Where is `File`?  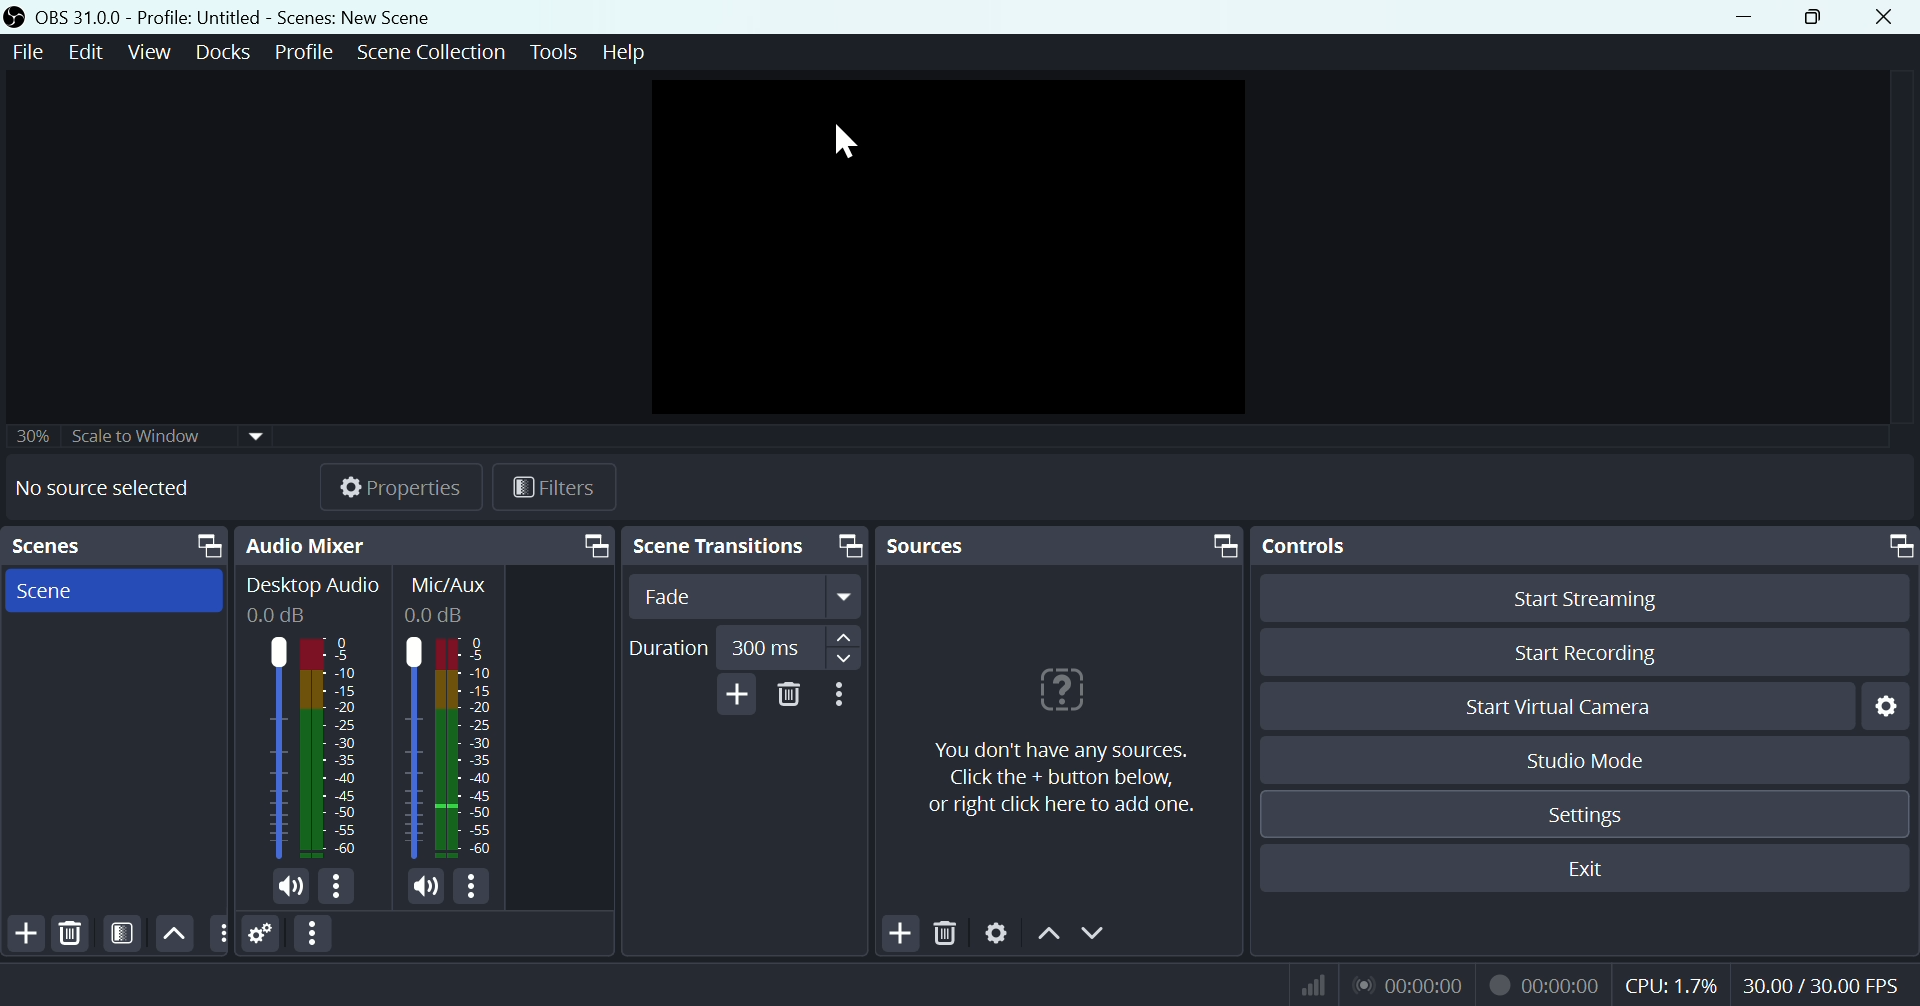
File is located at coordinates (29, 51).